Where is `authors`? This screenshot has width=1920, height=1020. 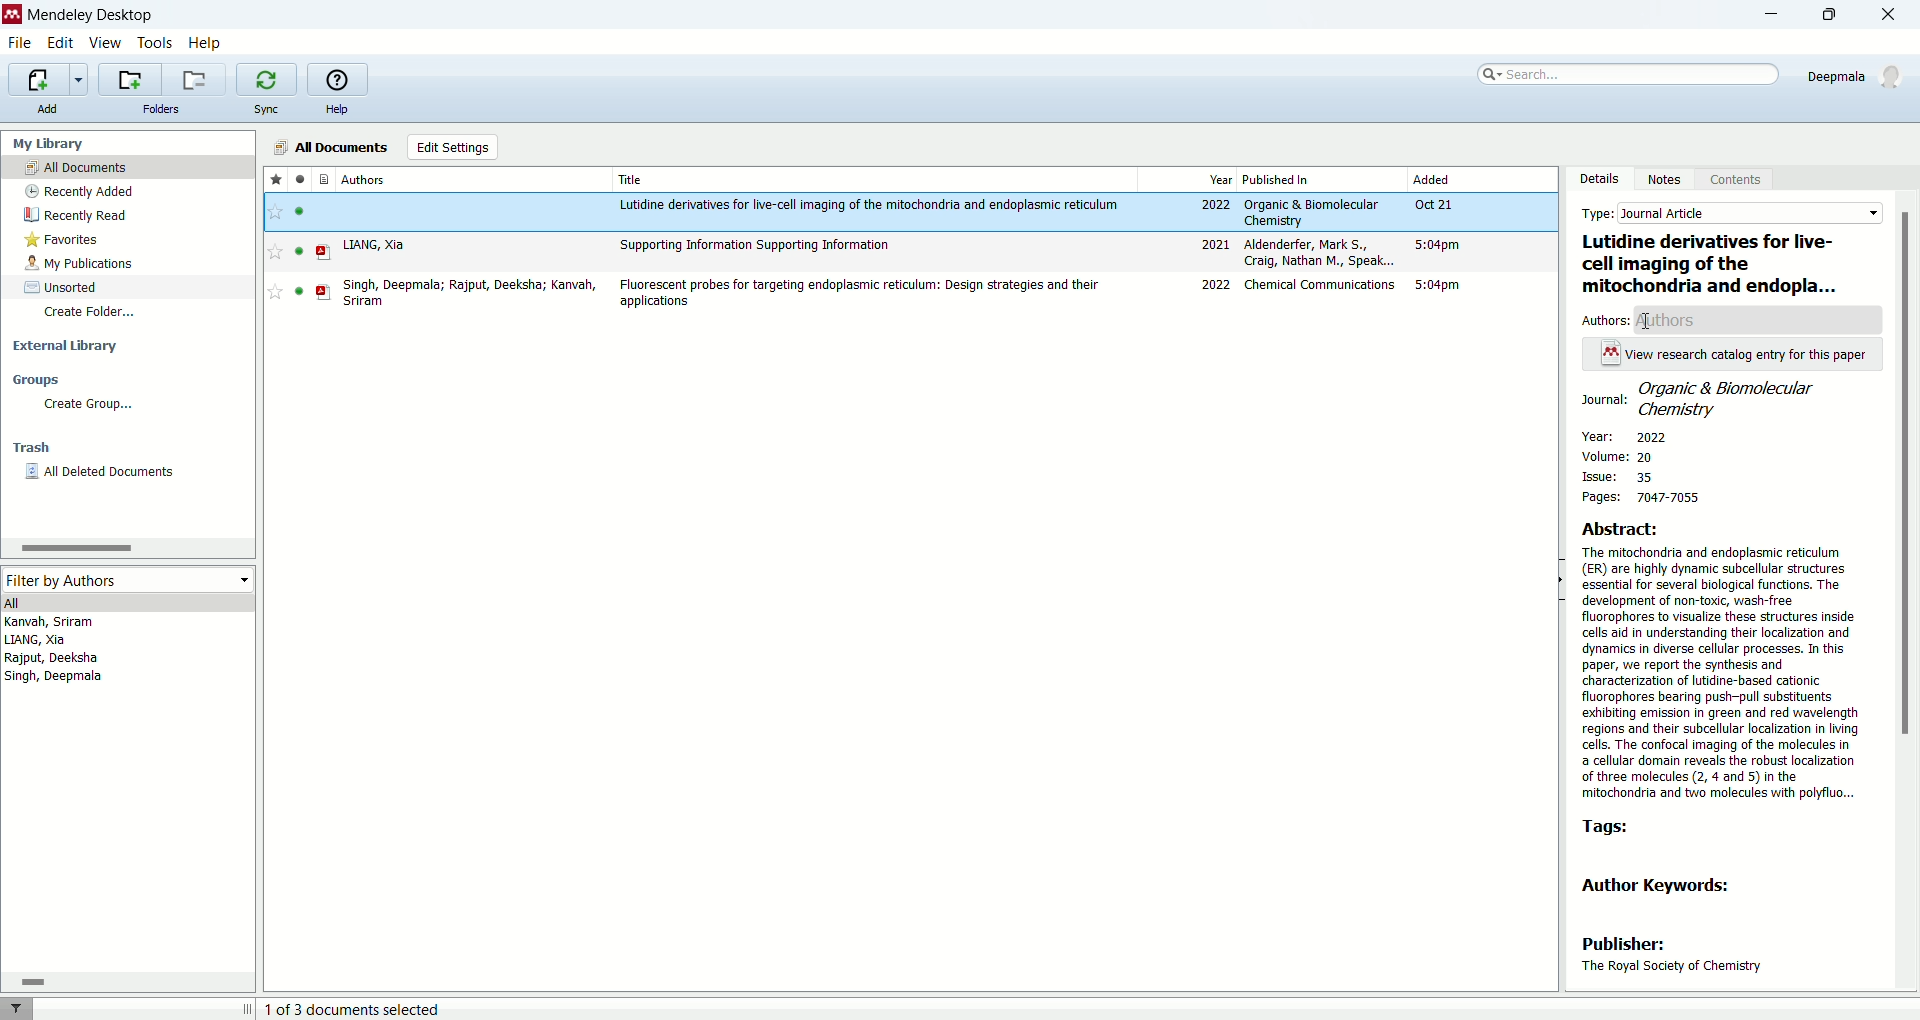
authors is located at coordinates (365, 176).